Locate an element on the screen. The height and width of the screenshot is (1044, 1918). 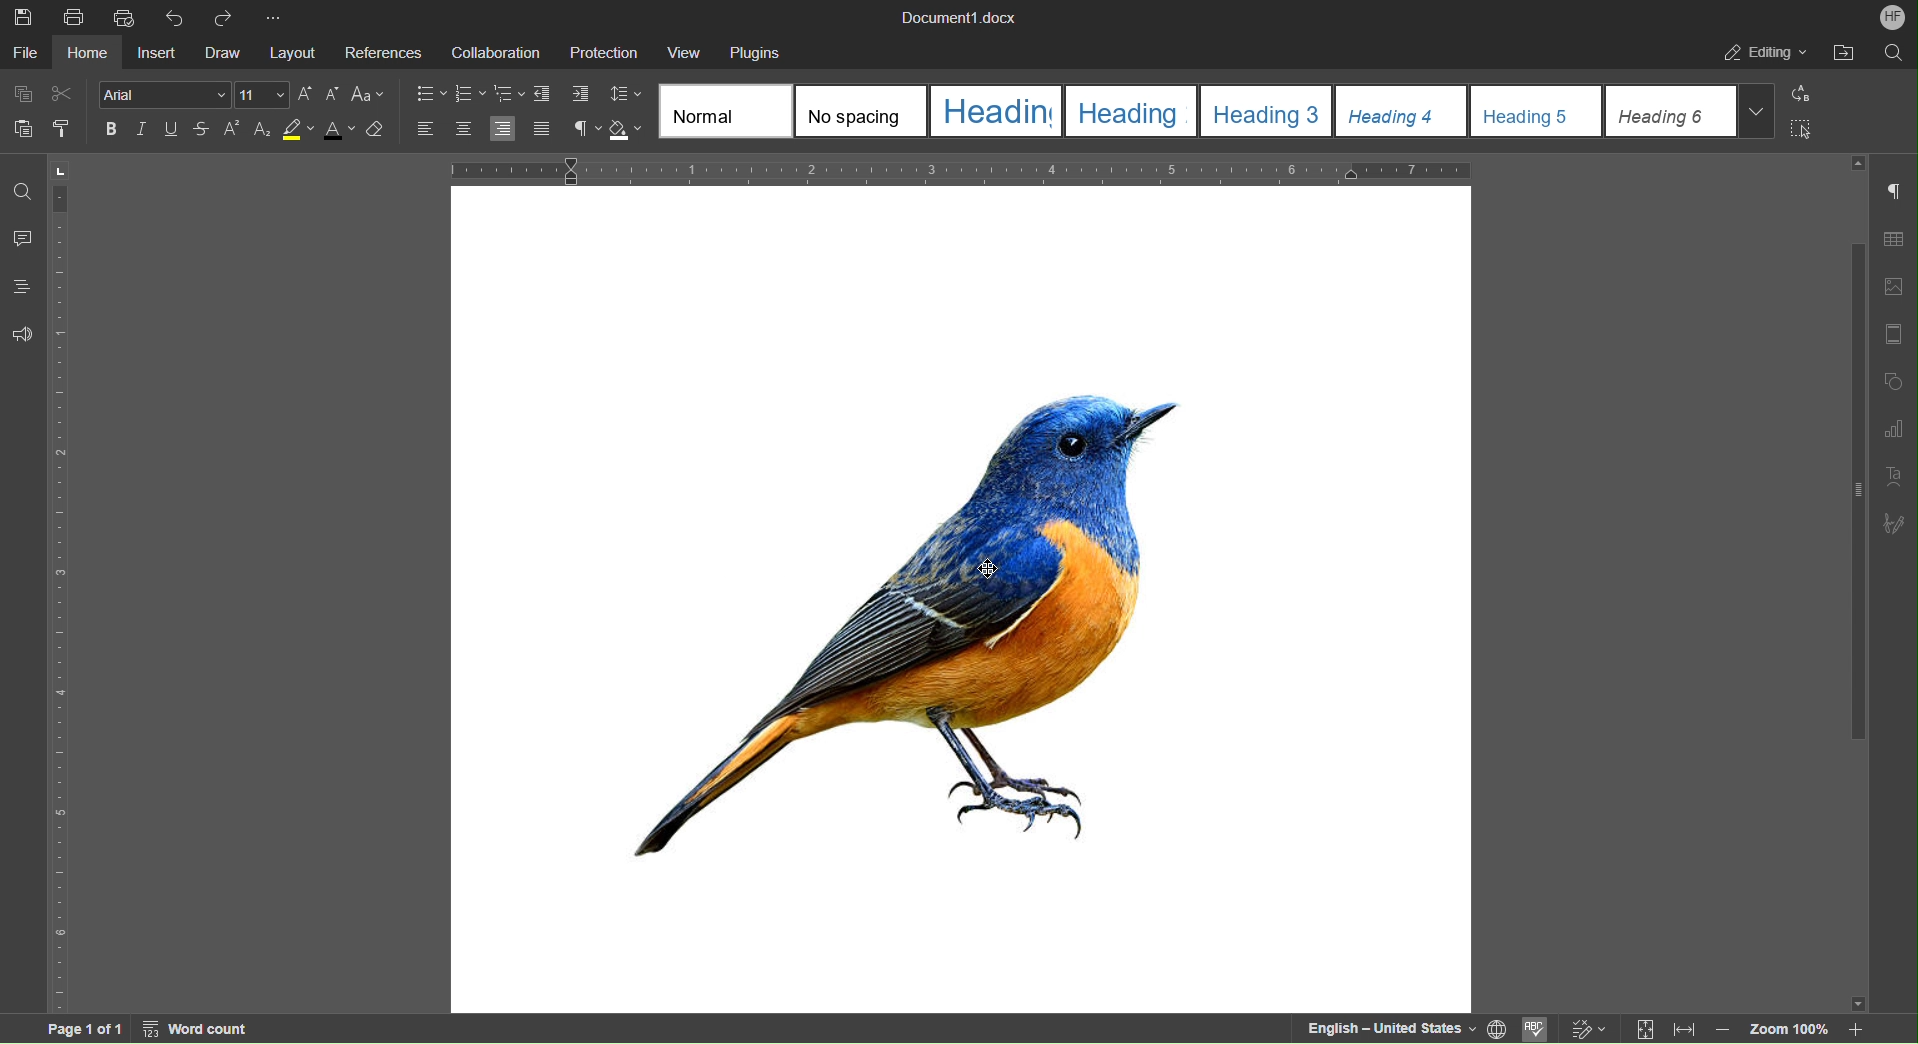
English — United States is located at coordinates (1387, 1027).